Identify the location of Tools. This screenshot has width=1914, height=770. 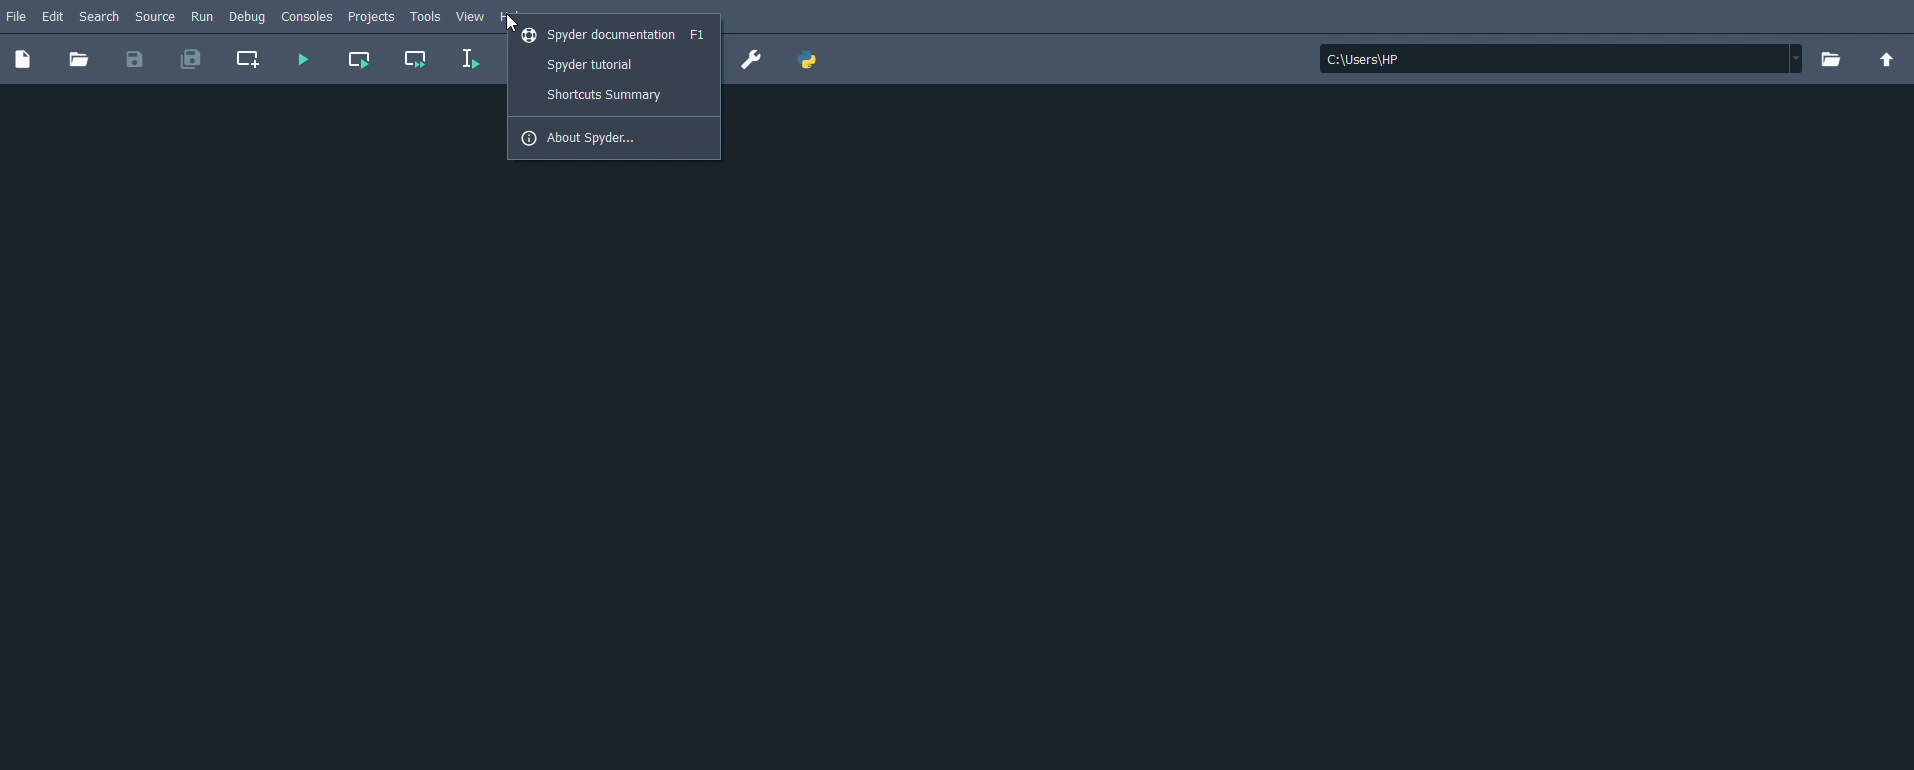
(428, 16).